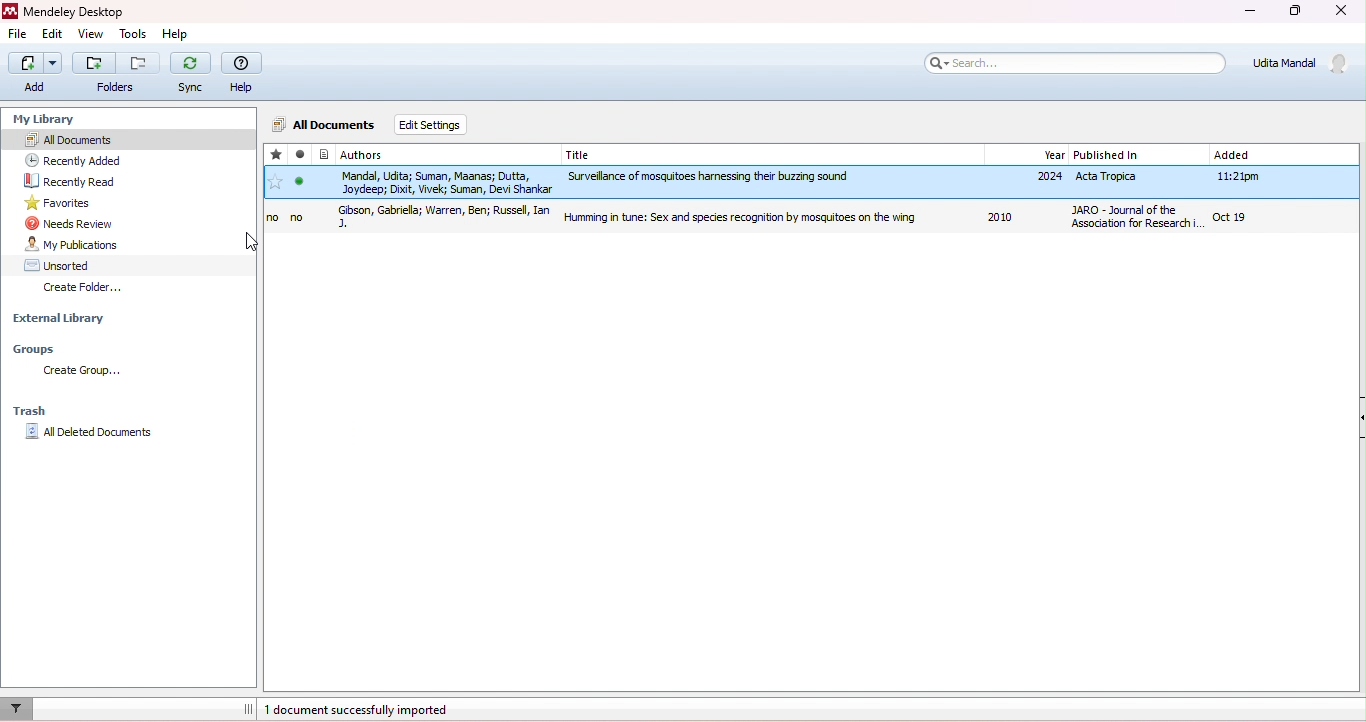  I want to click on Journal of Association for Research in Otolaryngology The, so click(1135, 218).